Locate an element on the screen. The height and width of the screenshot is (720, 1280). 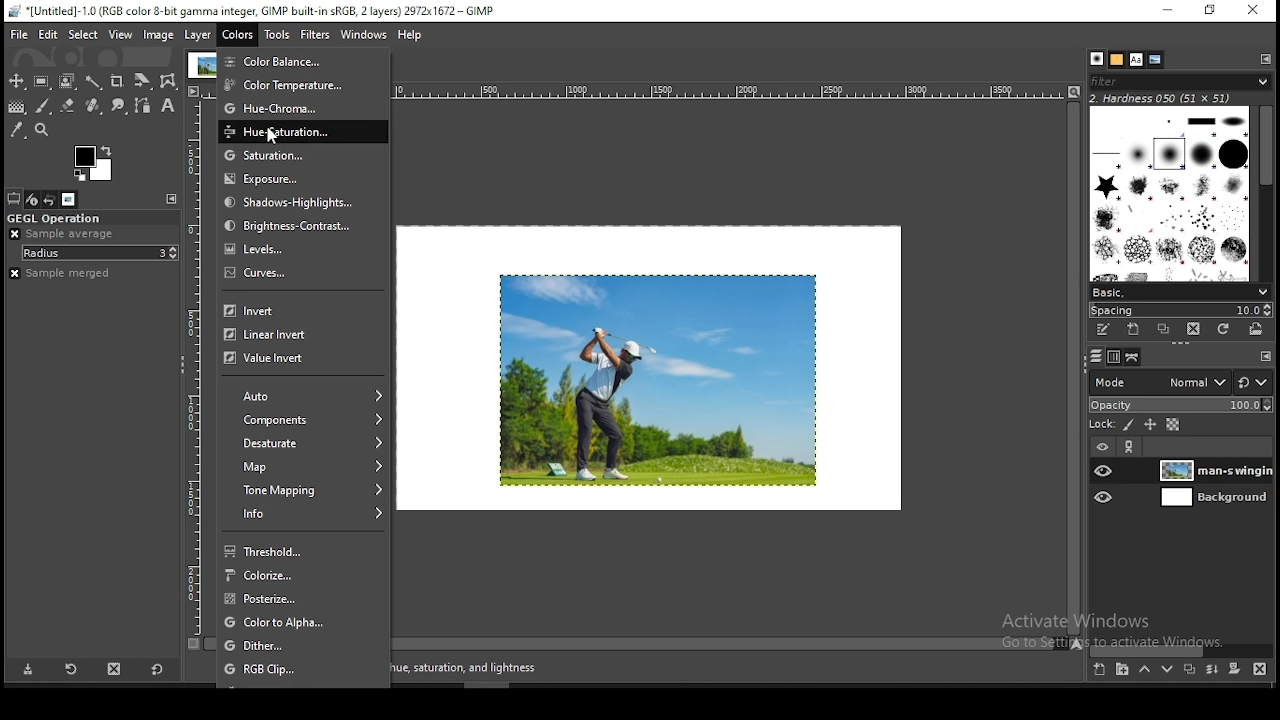
delete brush is located at coordinates (1192, 329).